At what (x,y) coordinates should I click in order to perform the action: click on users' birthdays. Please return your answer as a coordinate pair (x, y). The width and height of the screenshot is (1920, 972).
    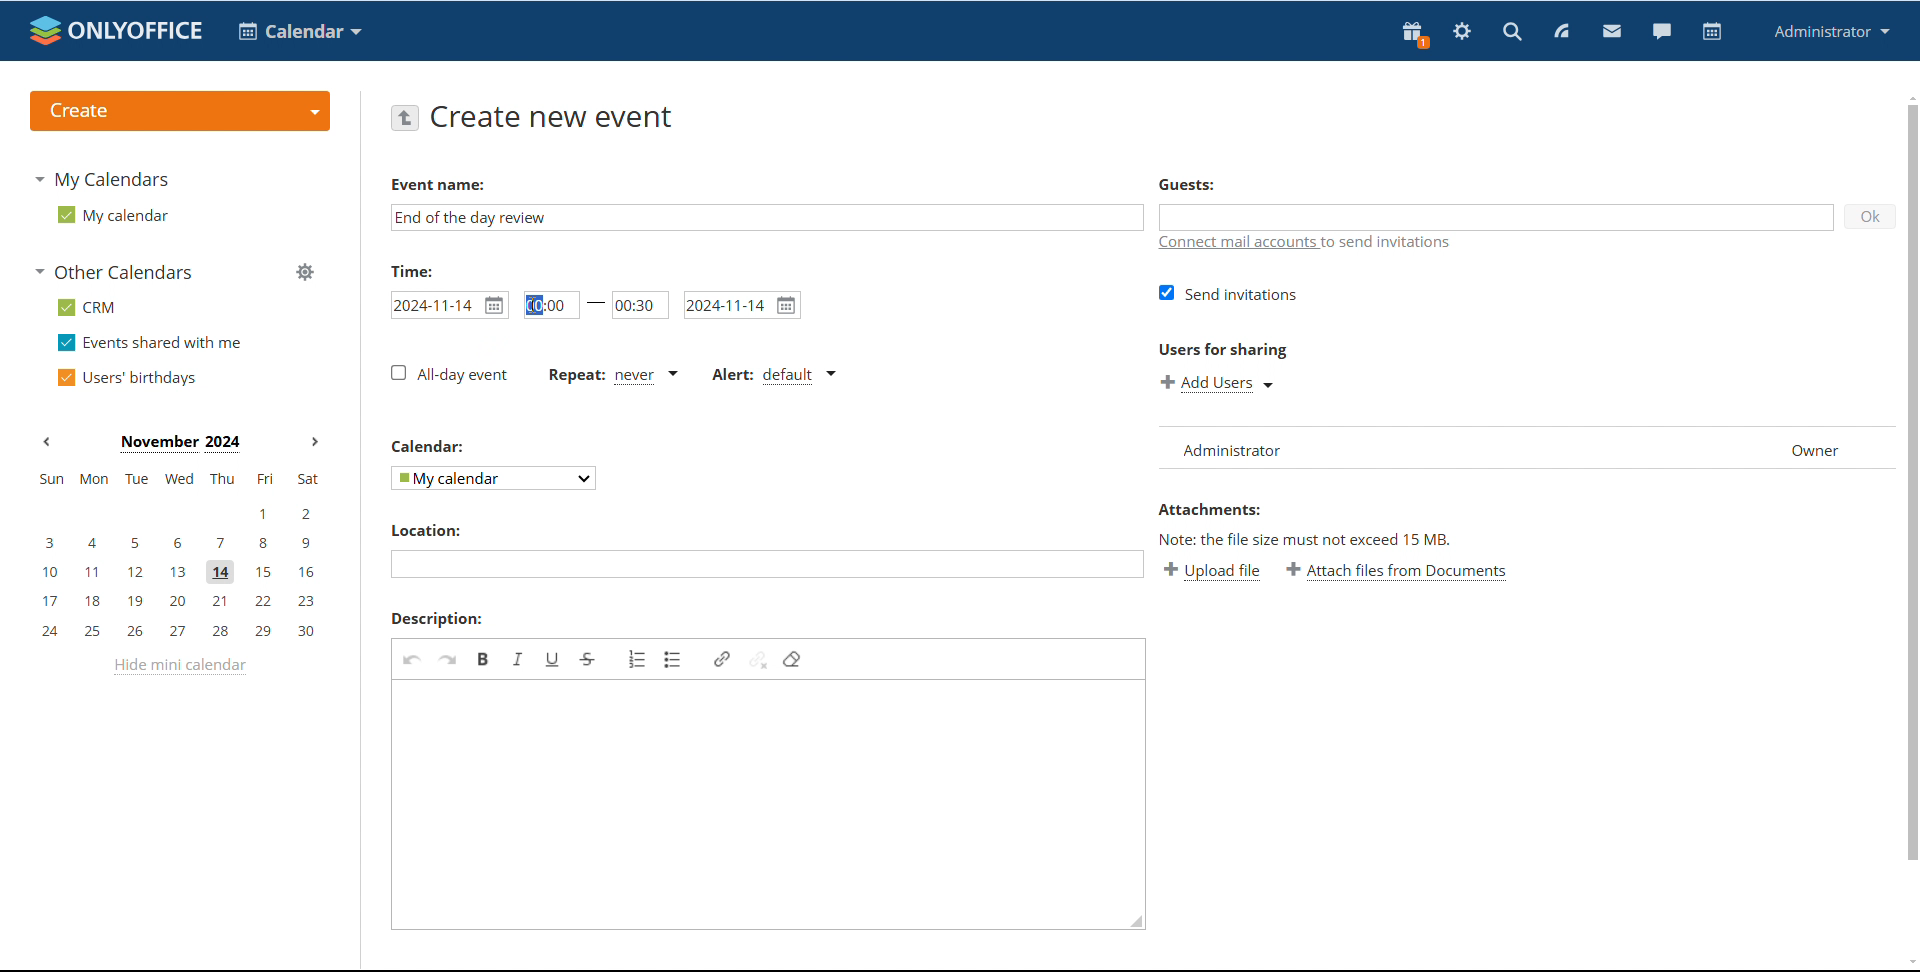
    Looking at the image, I should click on (125, 378).